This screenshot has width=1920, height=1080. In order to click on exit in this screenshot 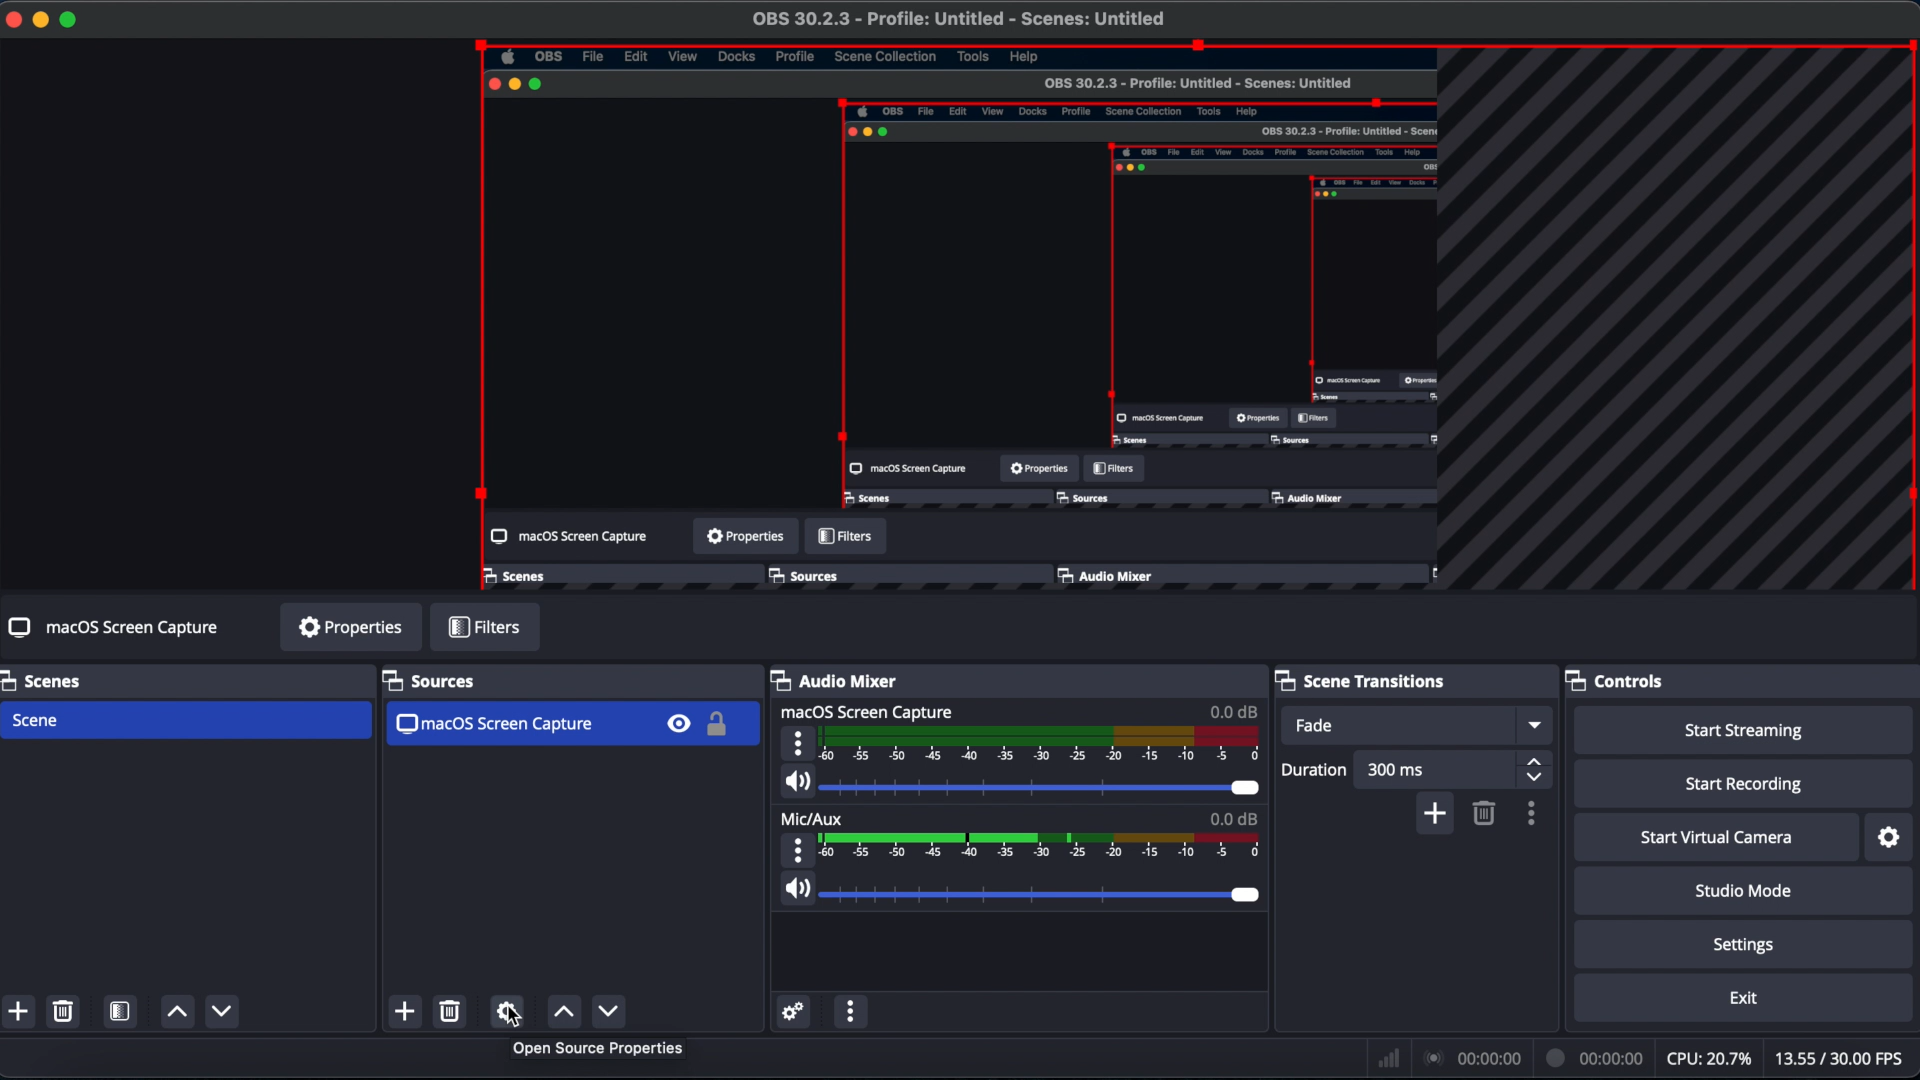, I will do `click(1745, 999)`.